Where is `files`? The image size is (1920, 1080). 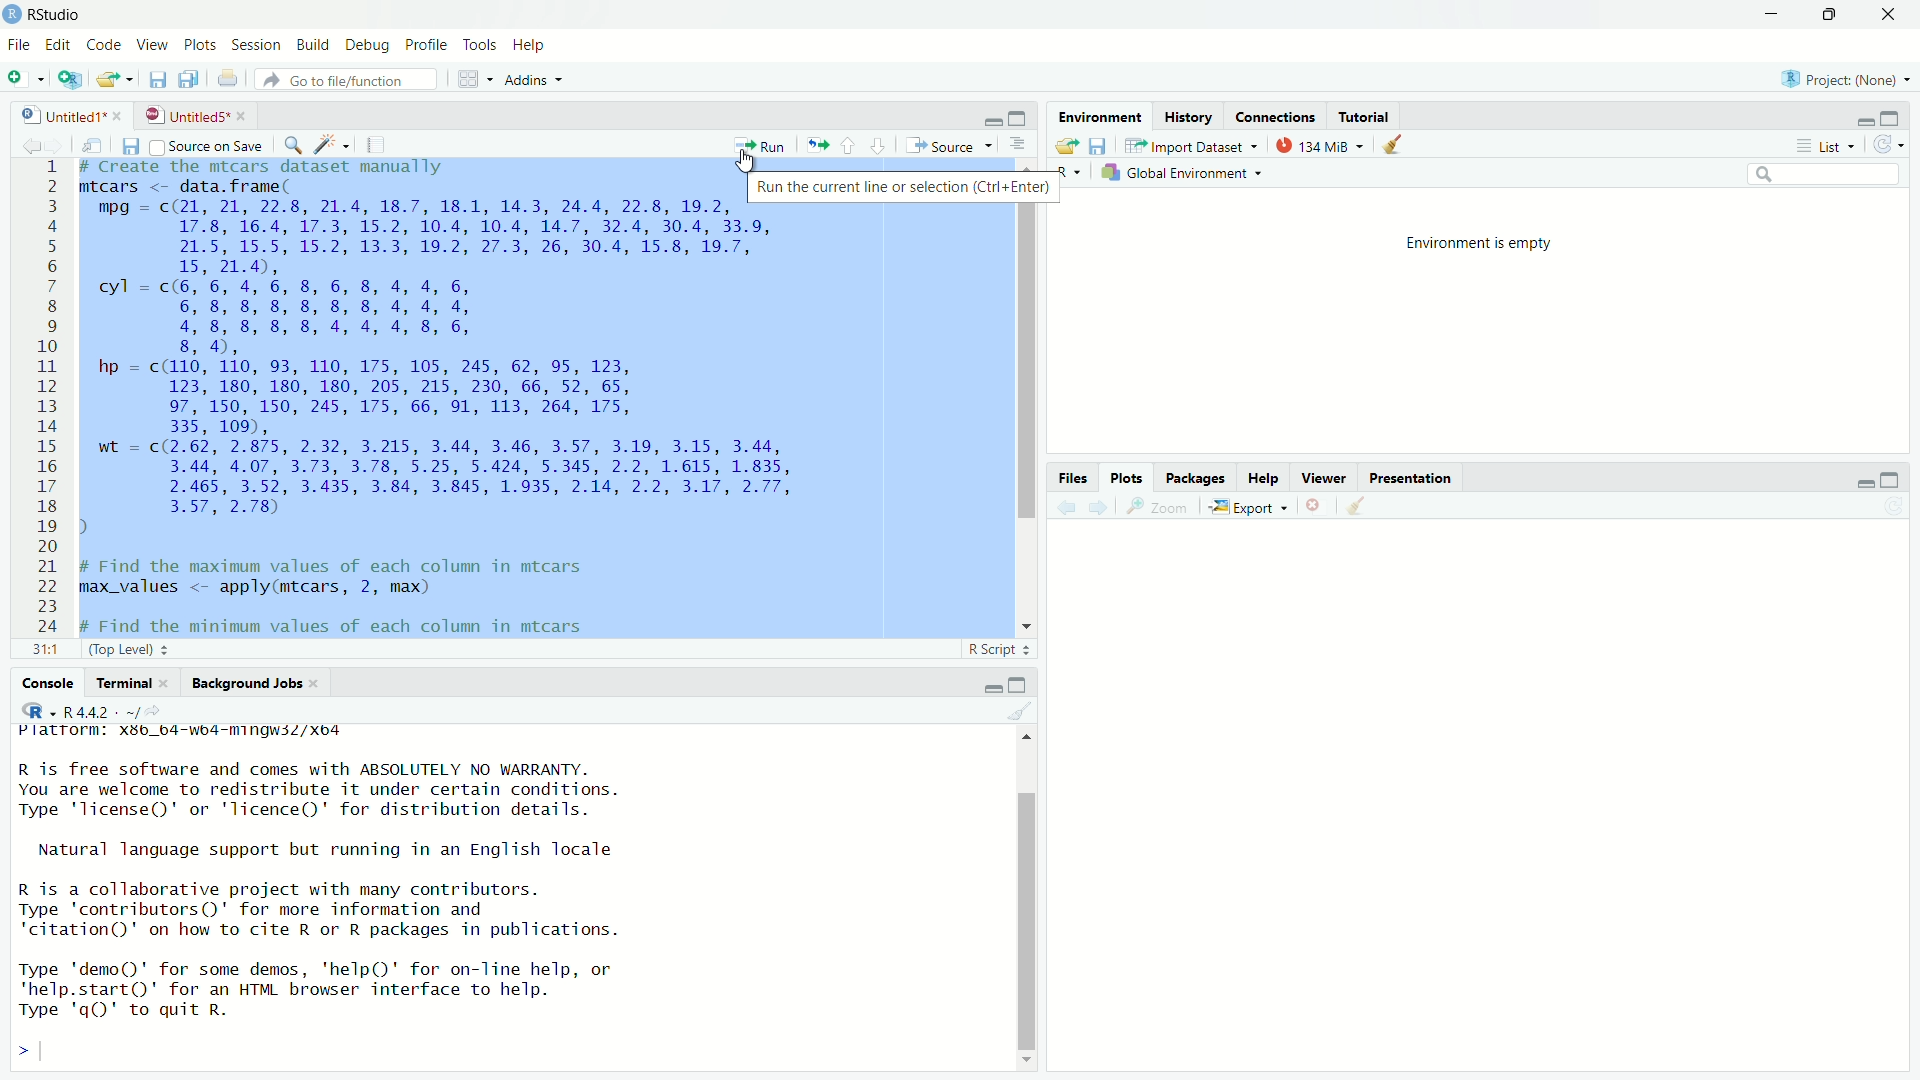 files is located at coordinates (1106, 148).